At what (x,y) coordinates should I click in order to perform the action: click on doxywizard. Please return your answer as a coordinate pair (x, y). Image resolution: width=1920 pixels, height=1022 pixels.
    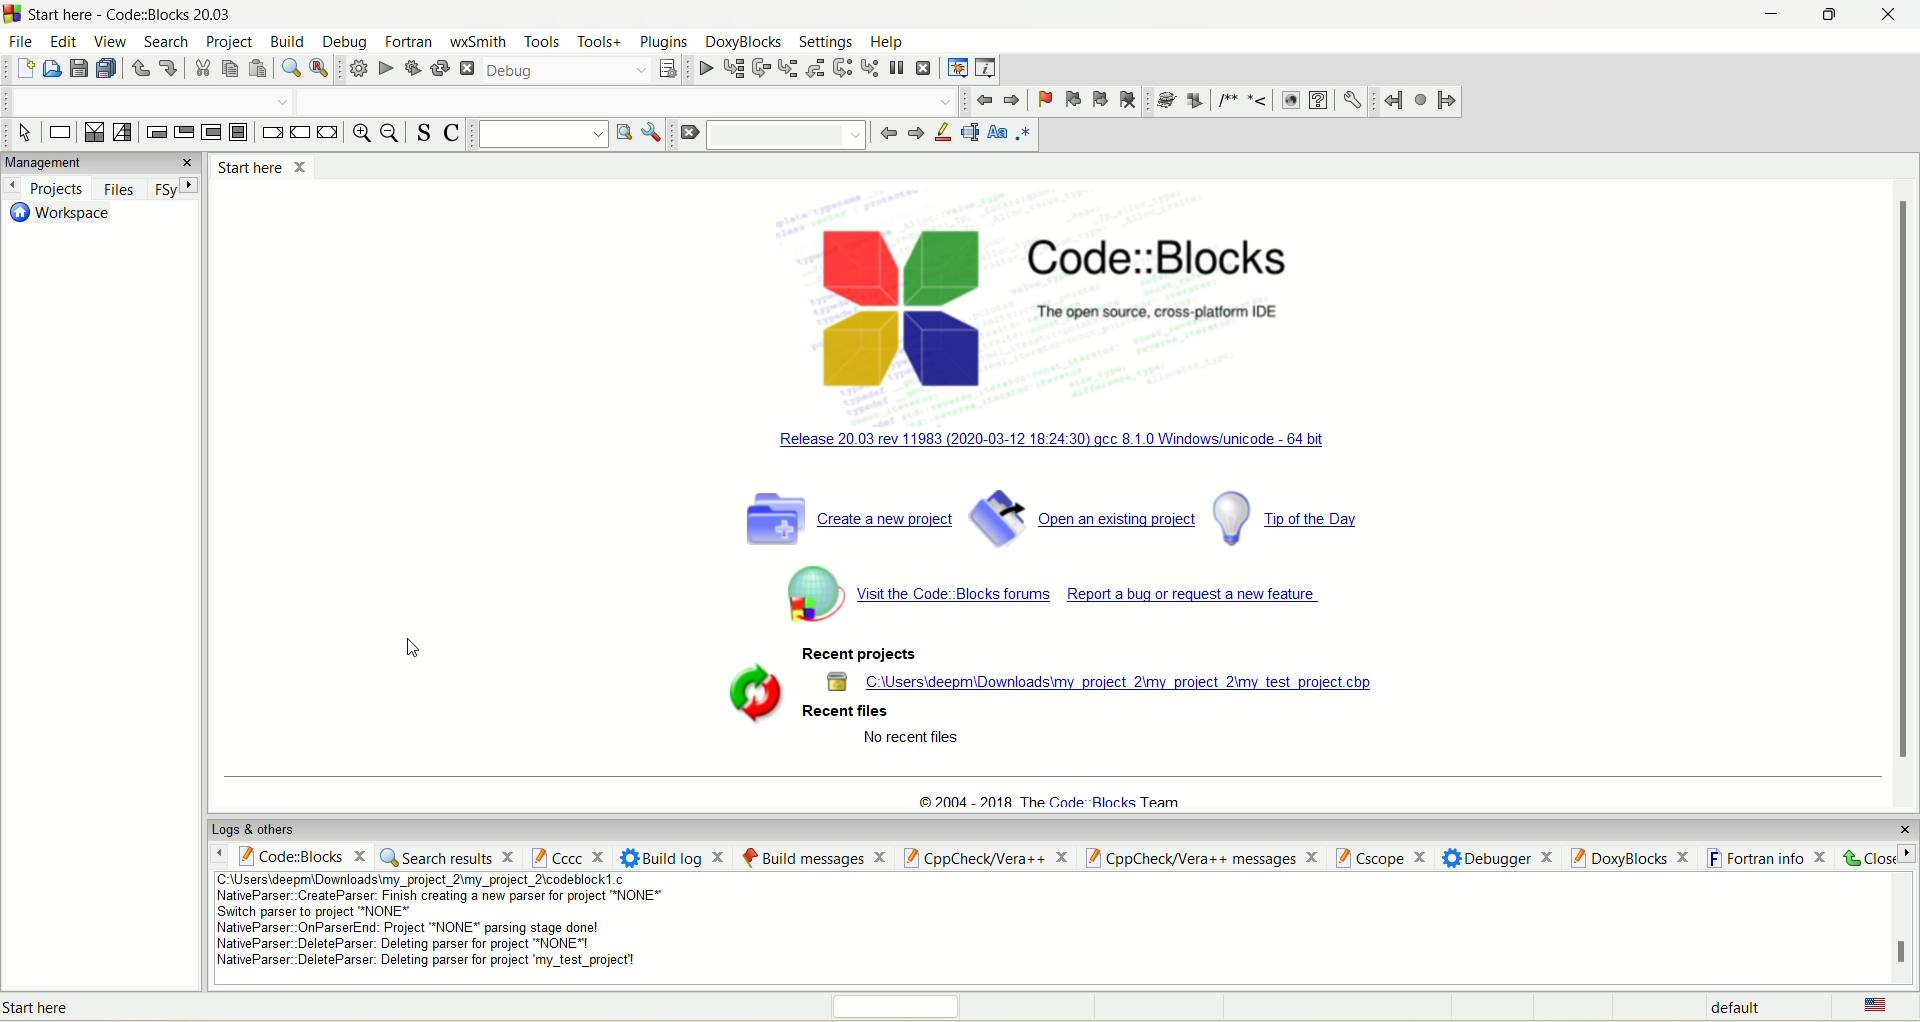
    Looking at the image, I should click on (1171, 99).